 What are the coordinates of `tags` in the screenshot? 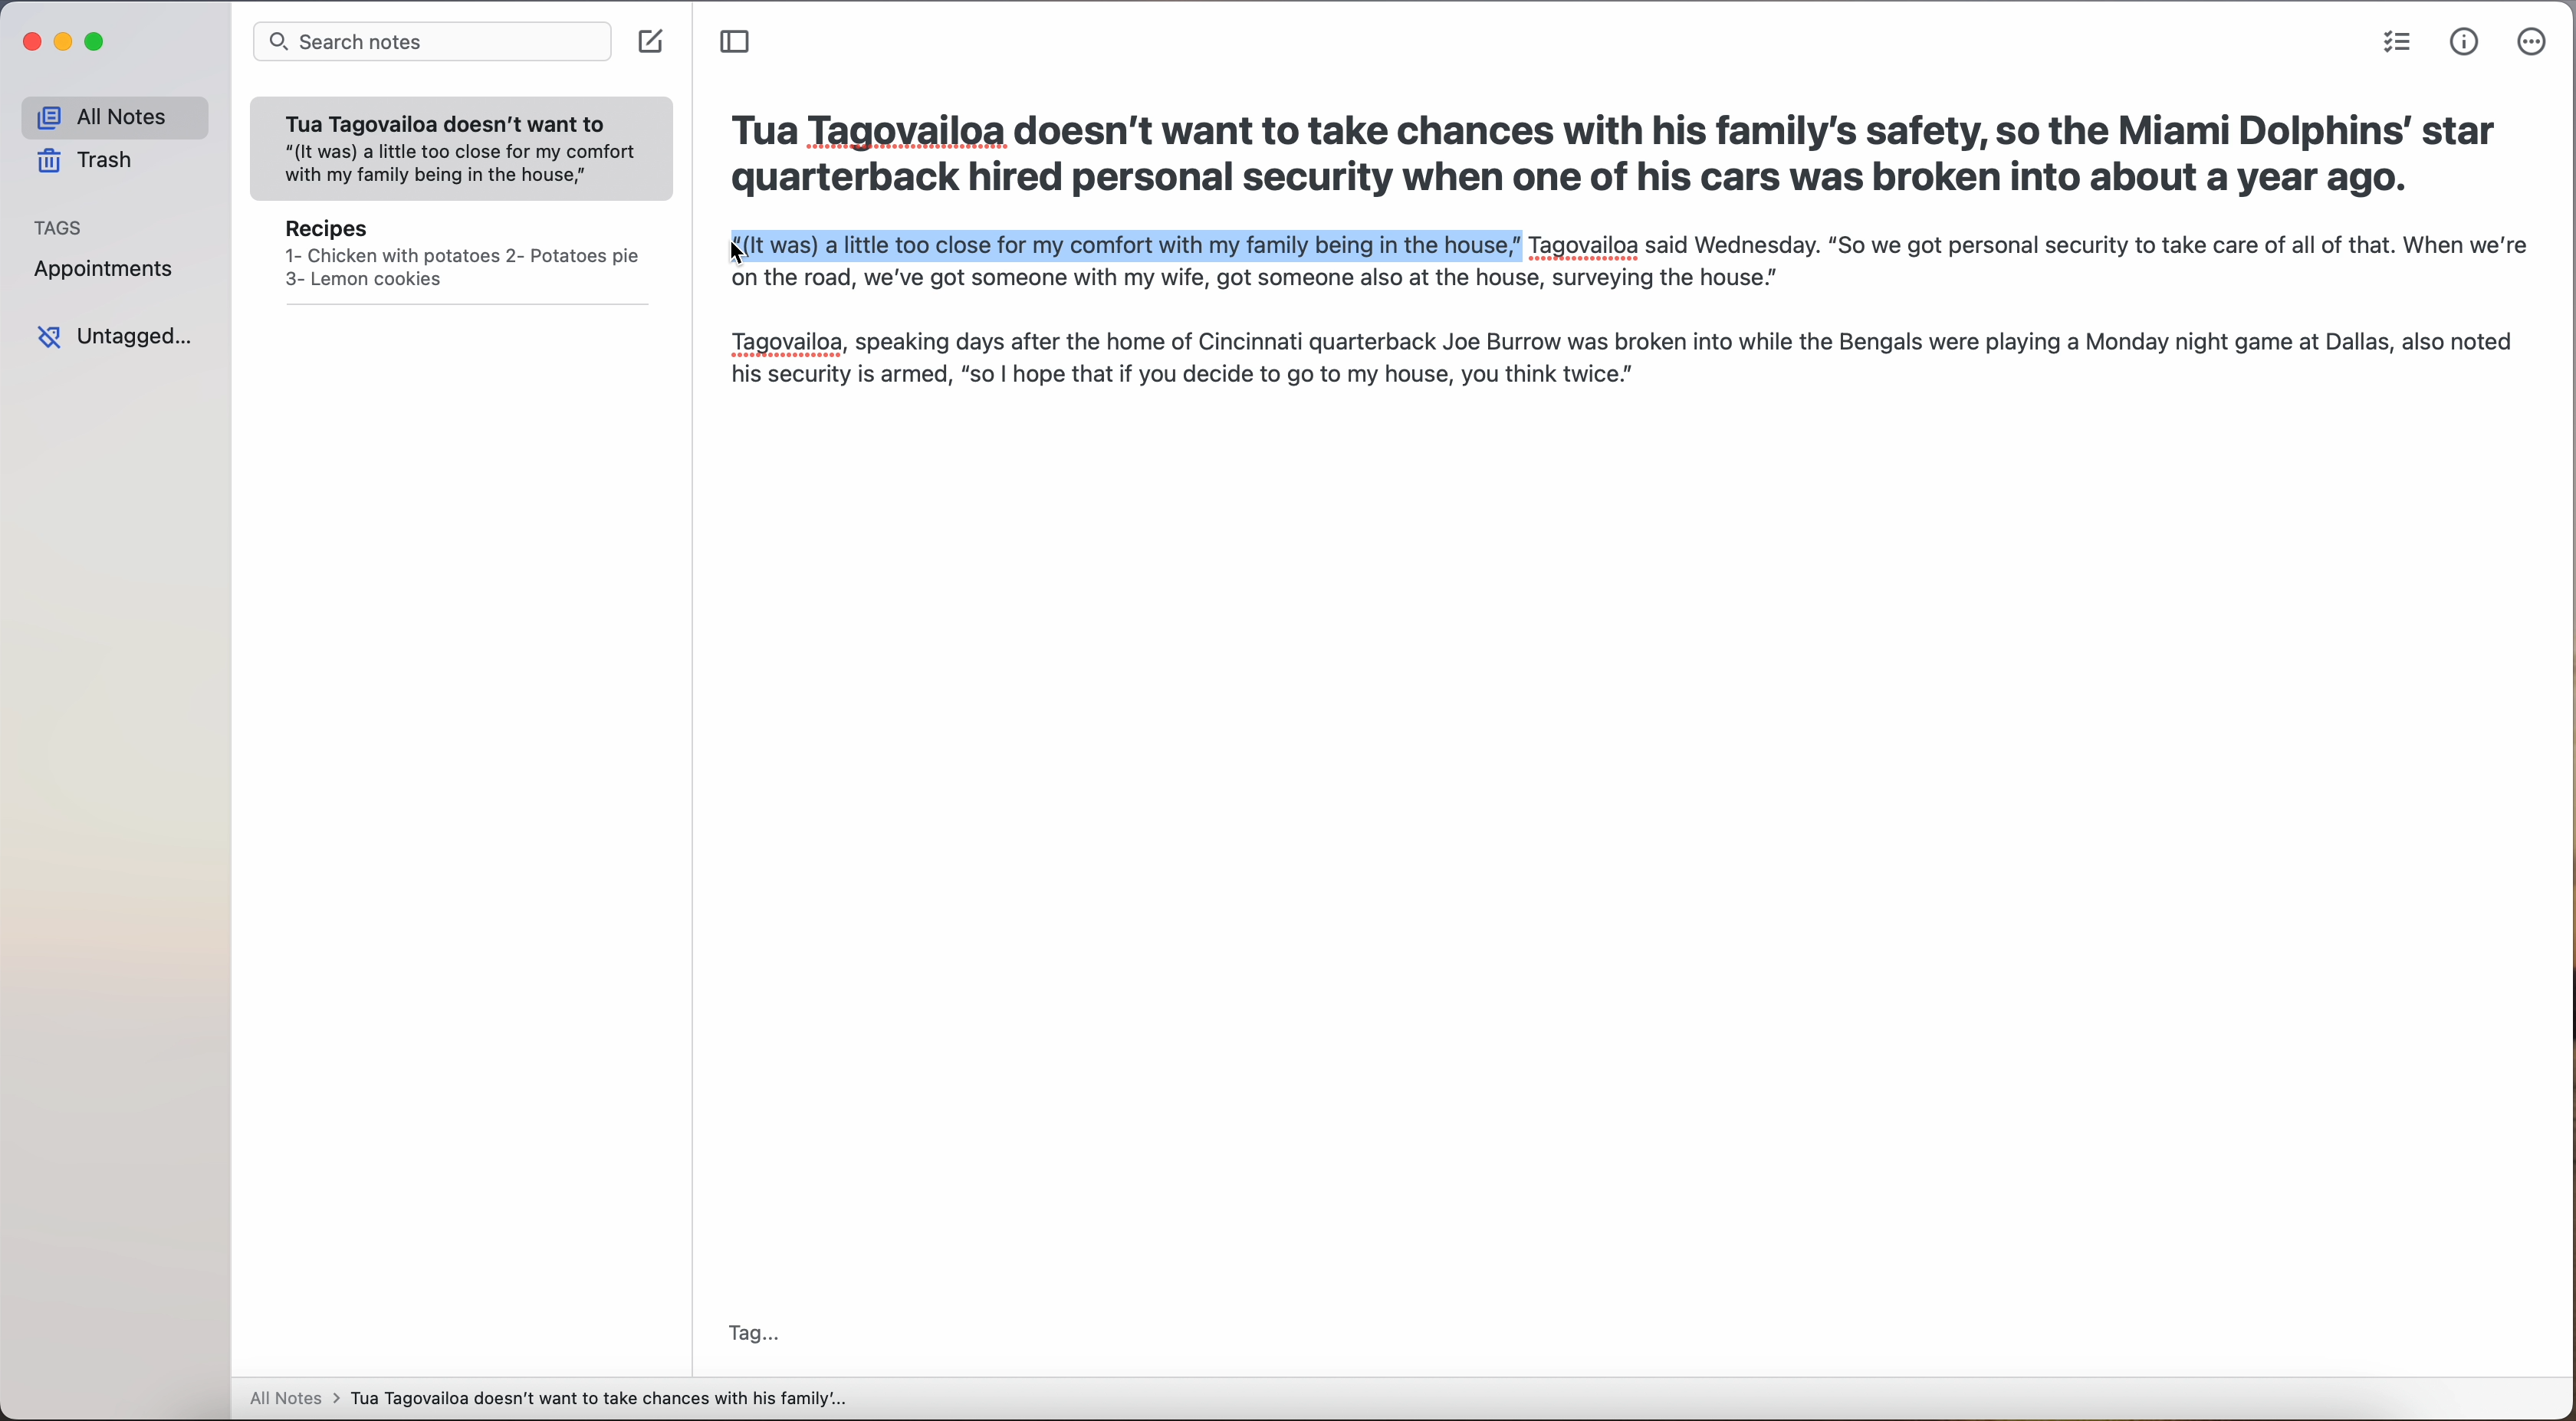 It's located at (59, 226).